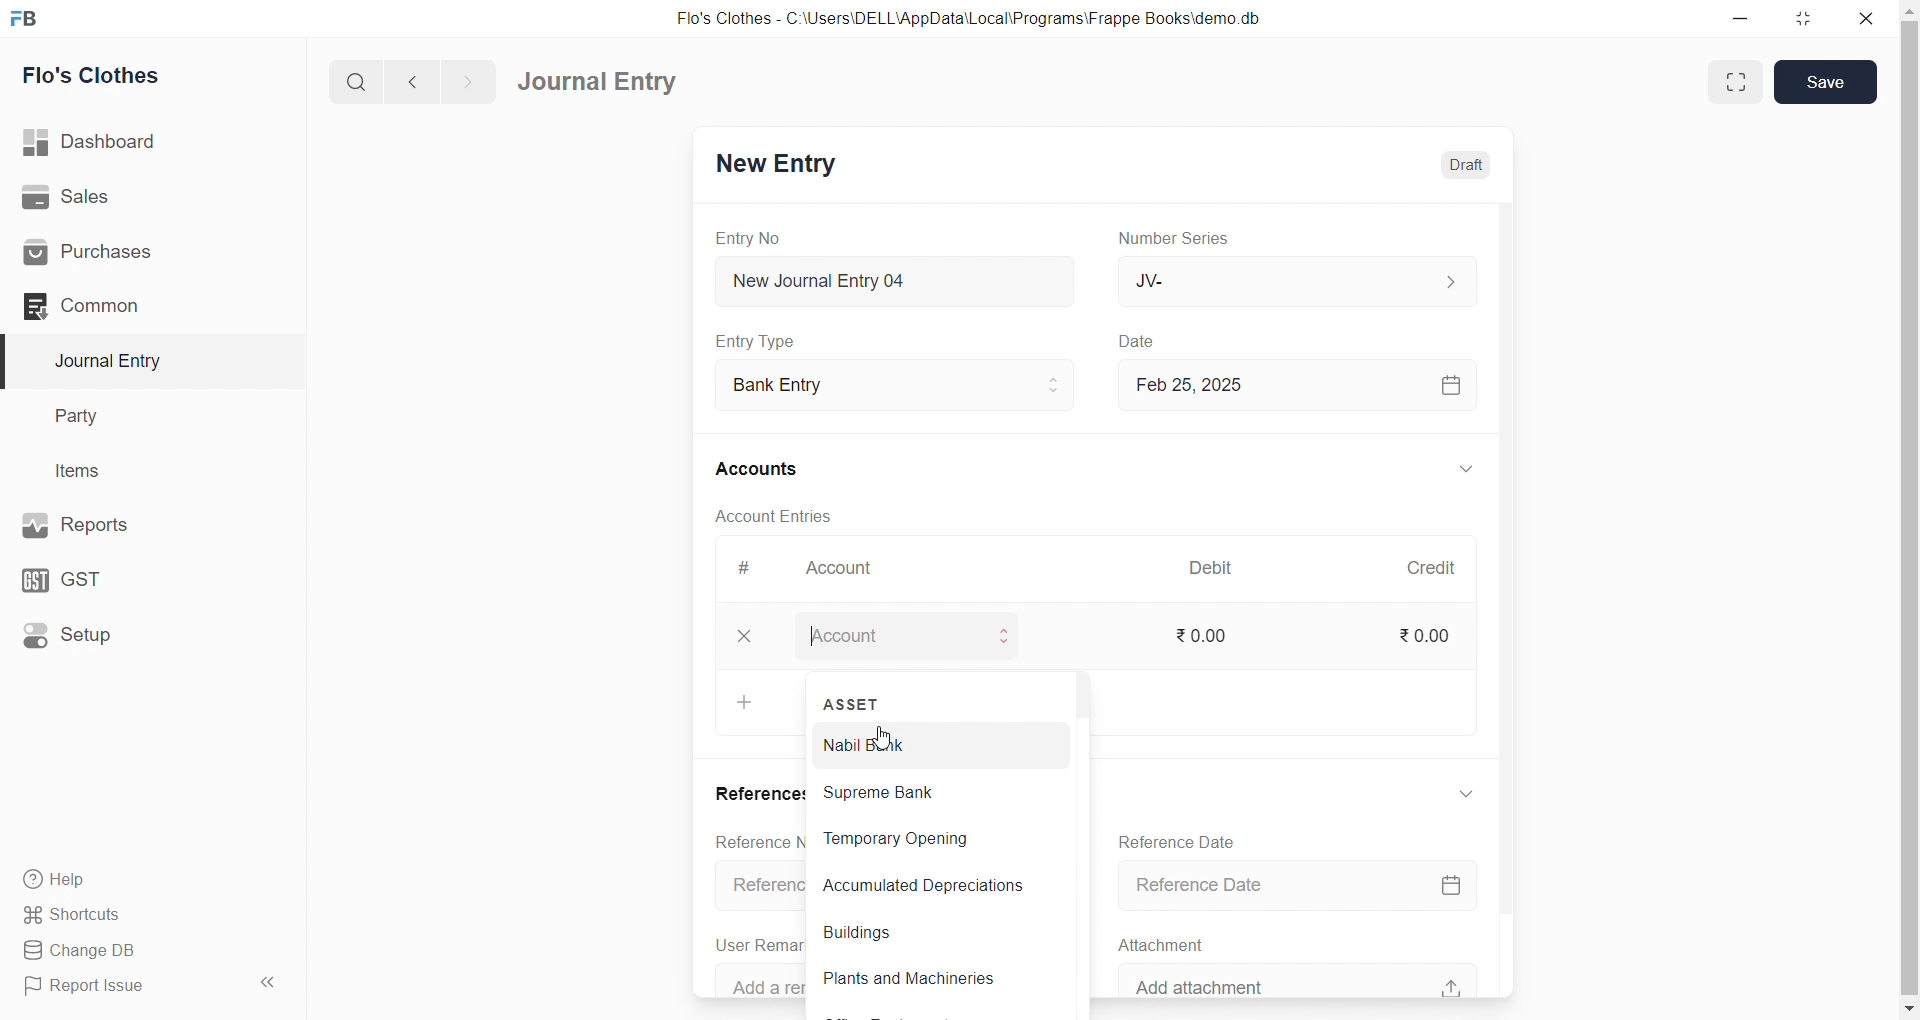  I want to click on search, so click(360, 80).